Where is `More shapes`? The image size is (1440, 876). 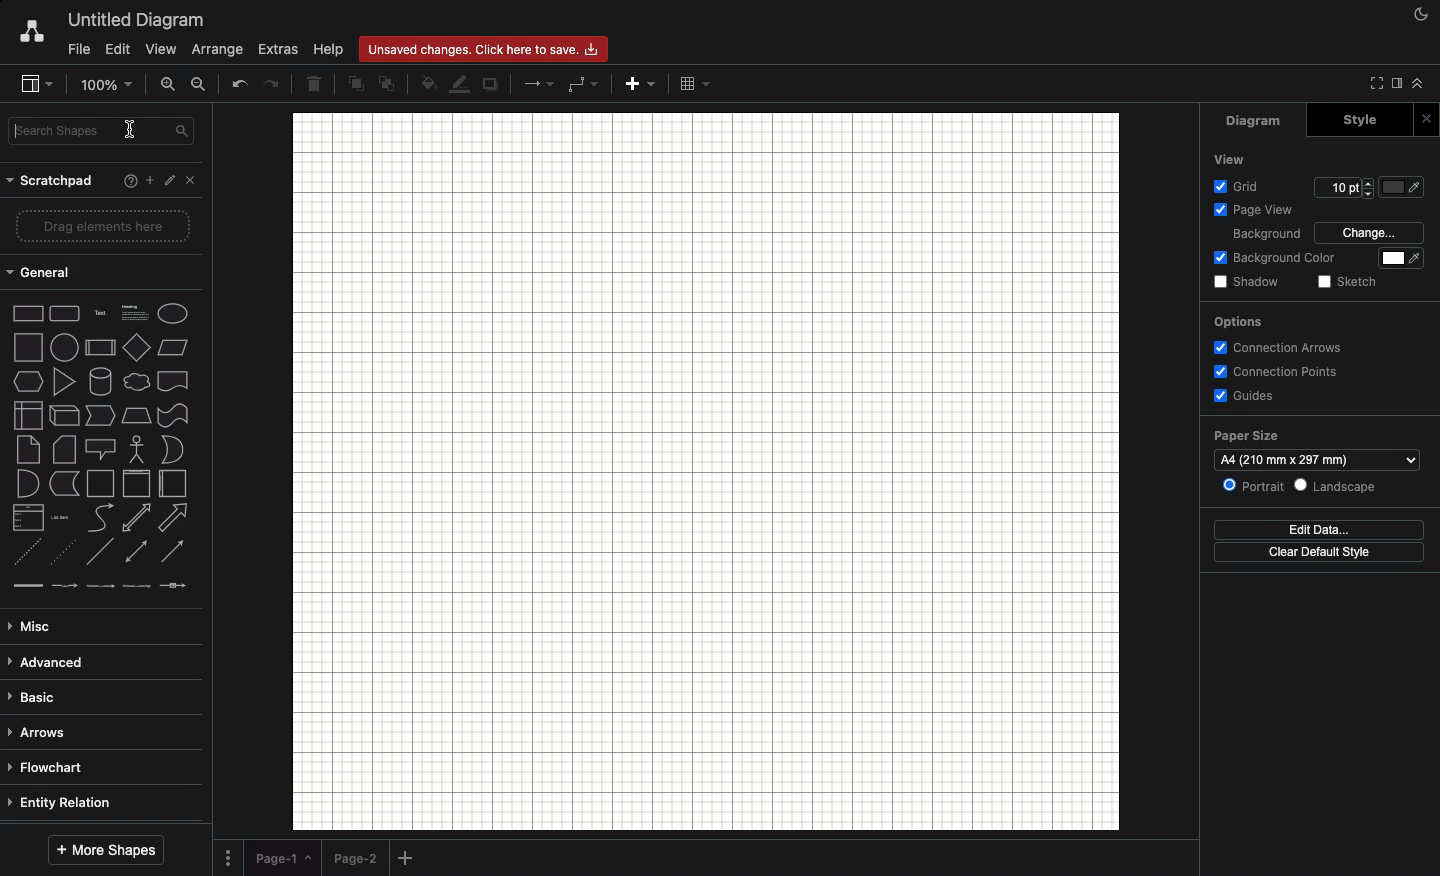
More shapes is located at coordinates (105, 851).